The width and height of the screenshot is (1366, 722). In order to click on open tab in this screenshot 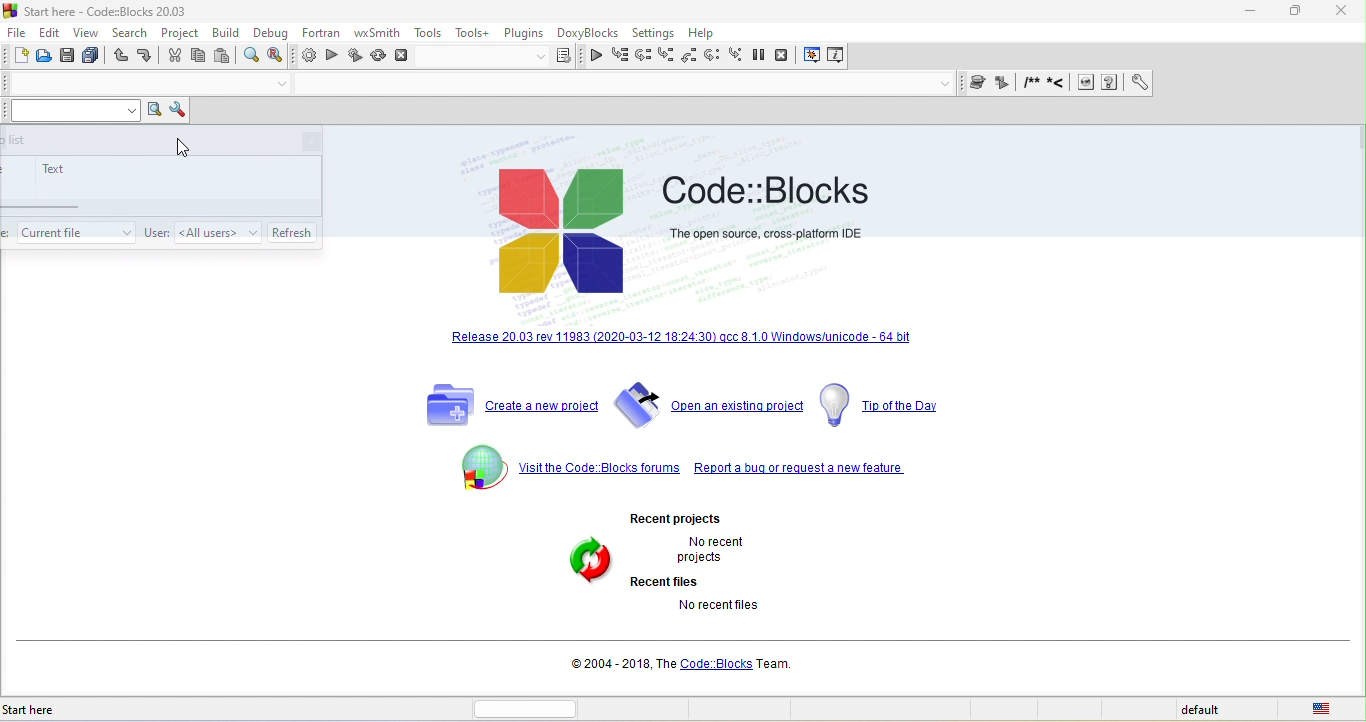, I will do `click(131, 84)`.